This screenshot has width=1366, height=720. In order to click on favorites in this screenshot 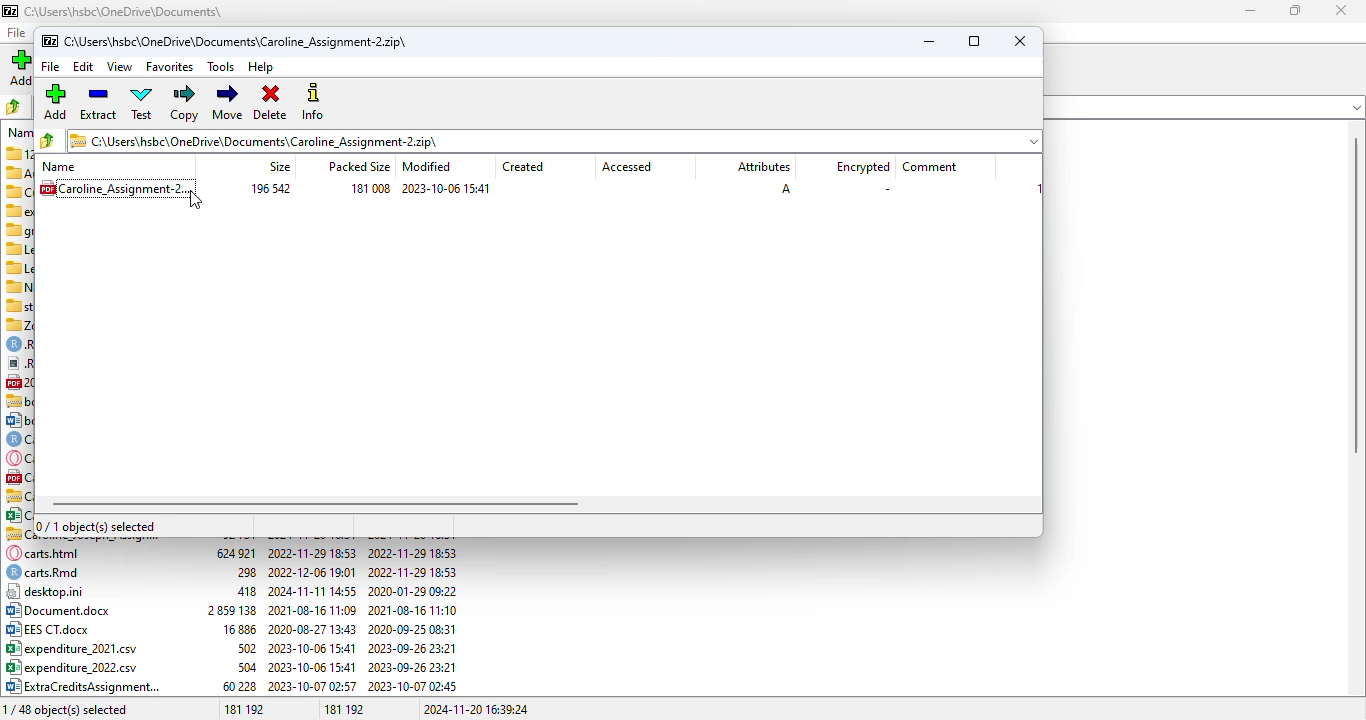, I will do `click(171, 67)`.